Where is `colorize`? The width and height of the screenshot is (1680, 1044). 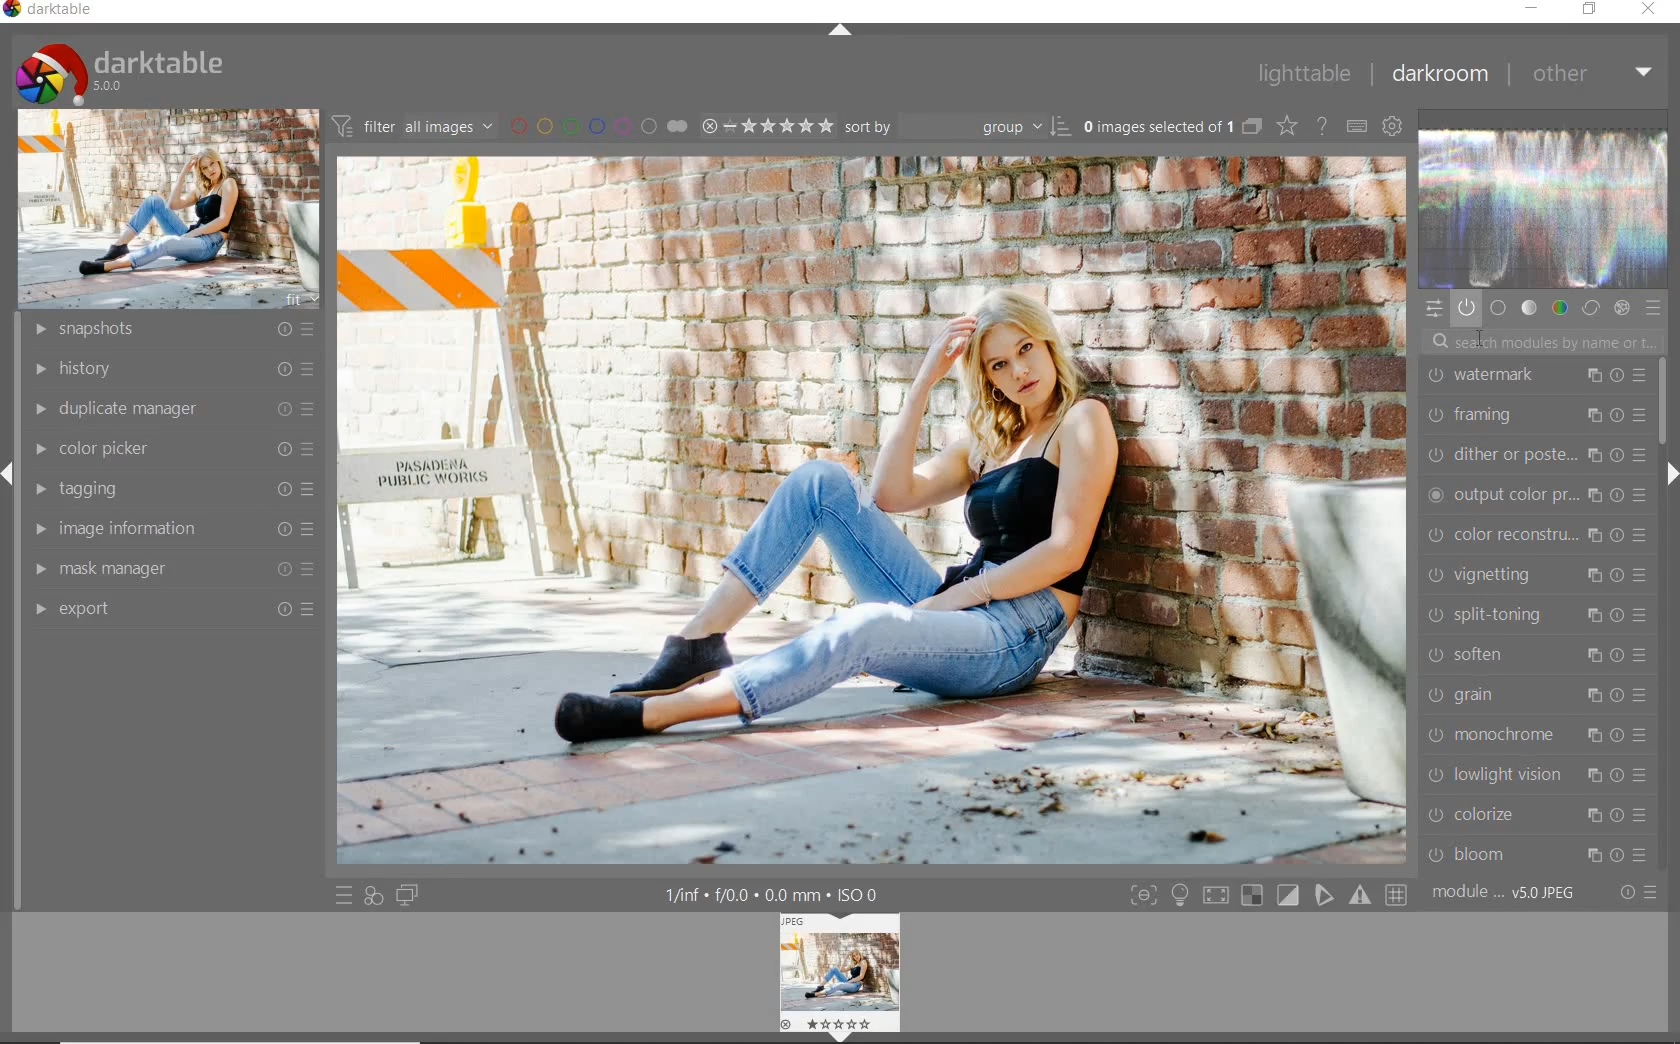 colorize is located at coordinates (1534, 816).